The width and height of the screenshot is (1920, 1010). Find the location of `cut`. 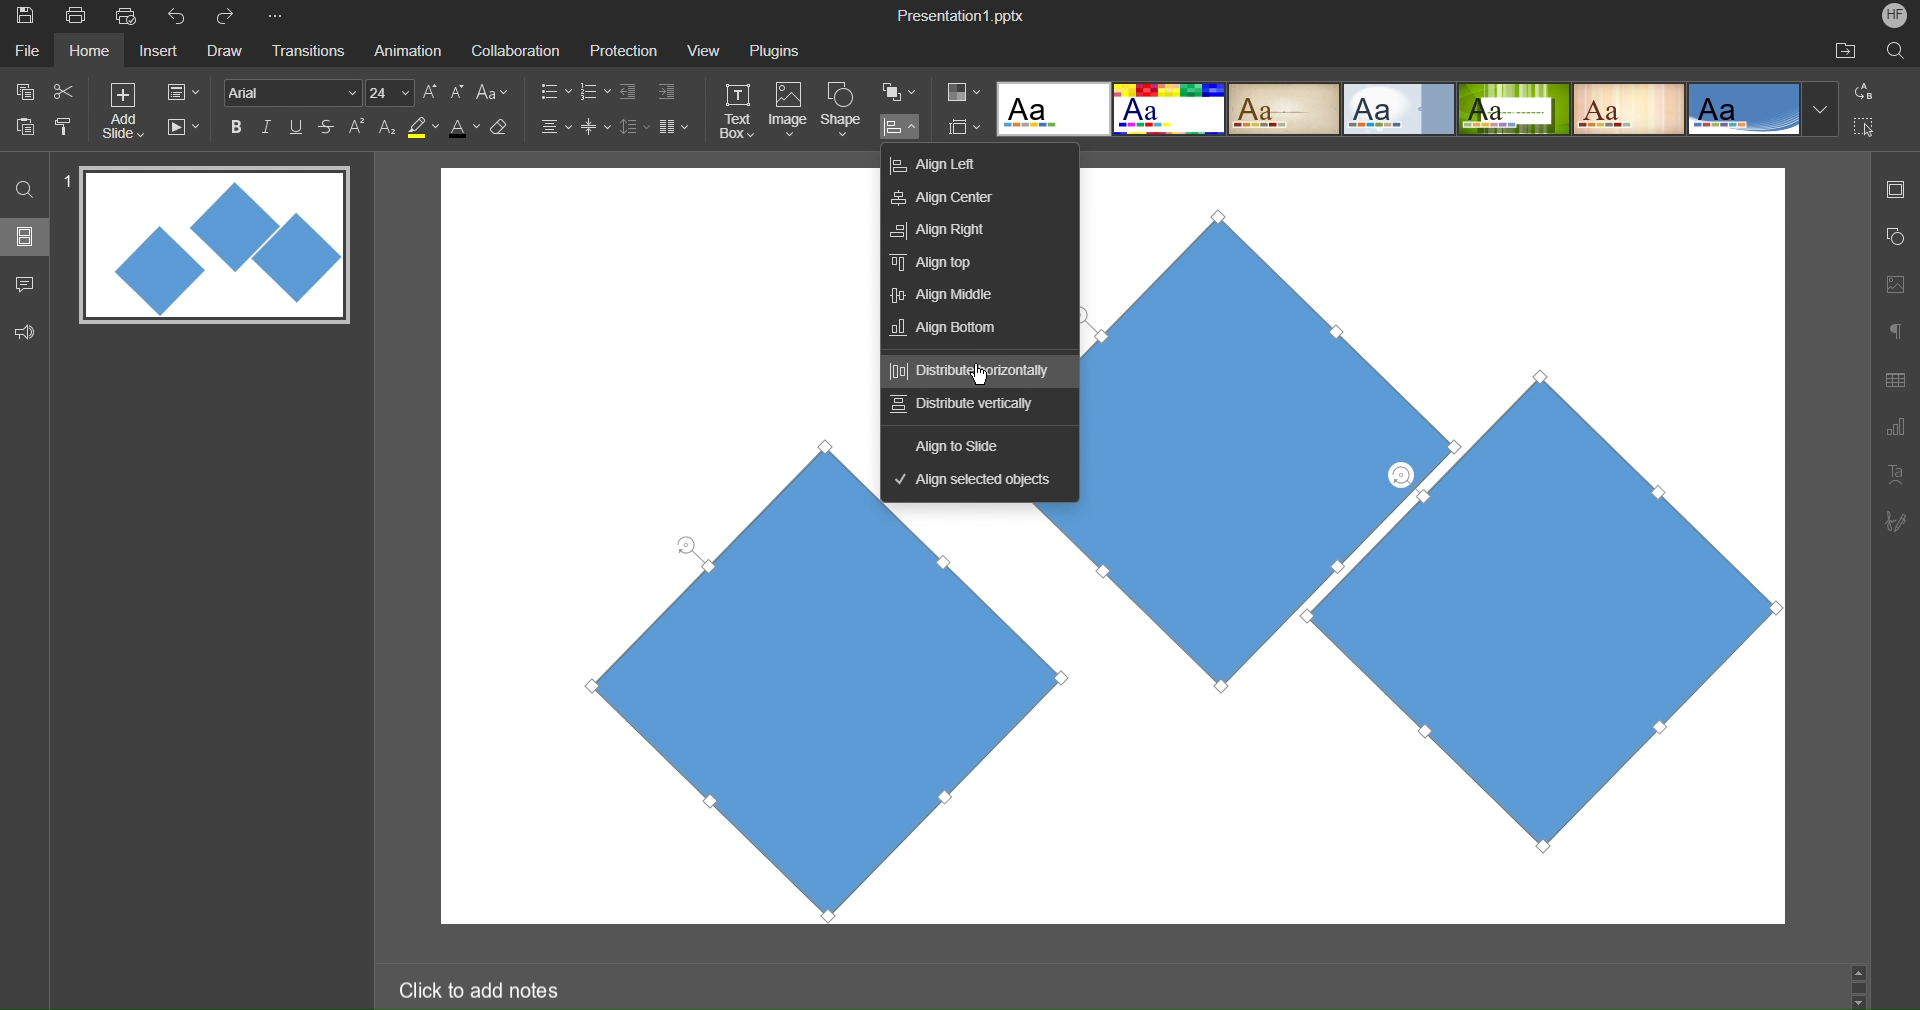

cut is located at coordinates (64, 90).